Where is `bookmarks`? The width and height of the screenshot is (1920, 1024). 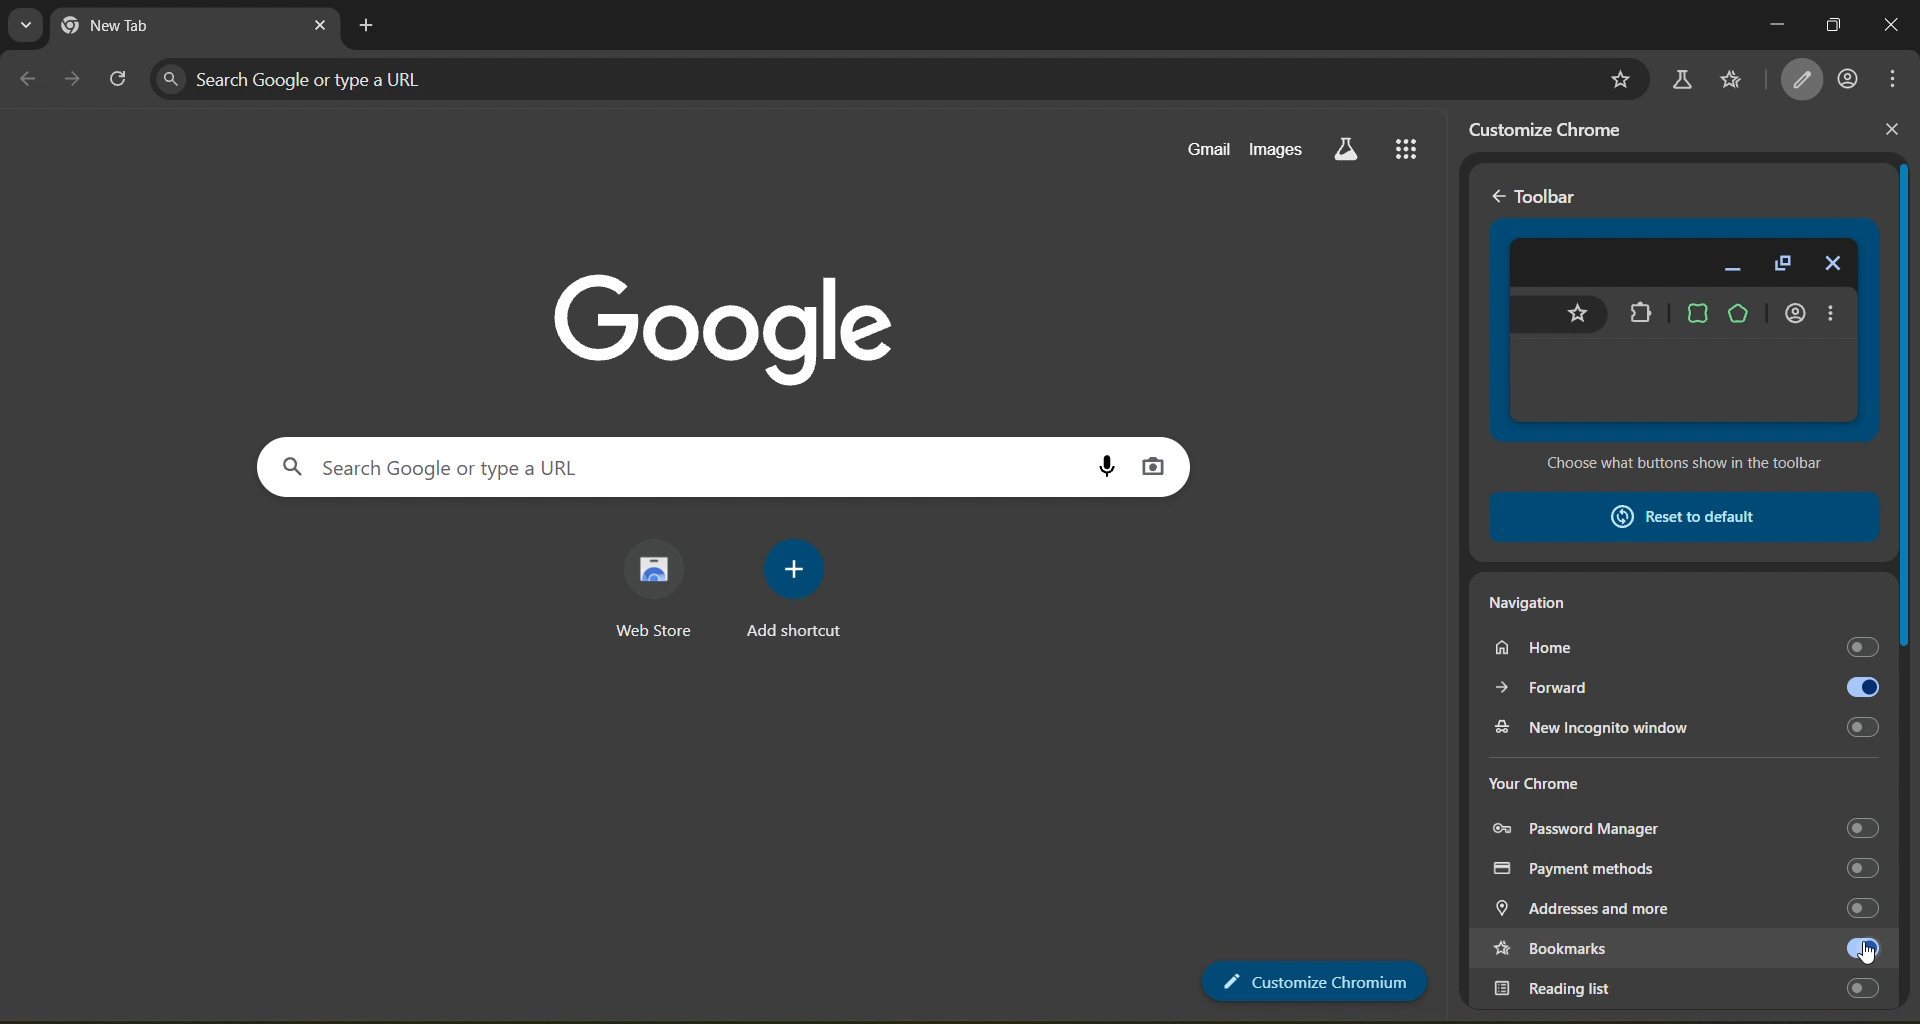 bookmarks is located at coordinates (1733, 80).